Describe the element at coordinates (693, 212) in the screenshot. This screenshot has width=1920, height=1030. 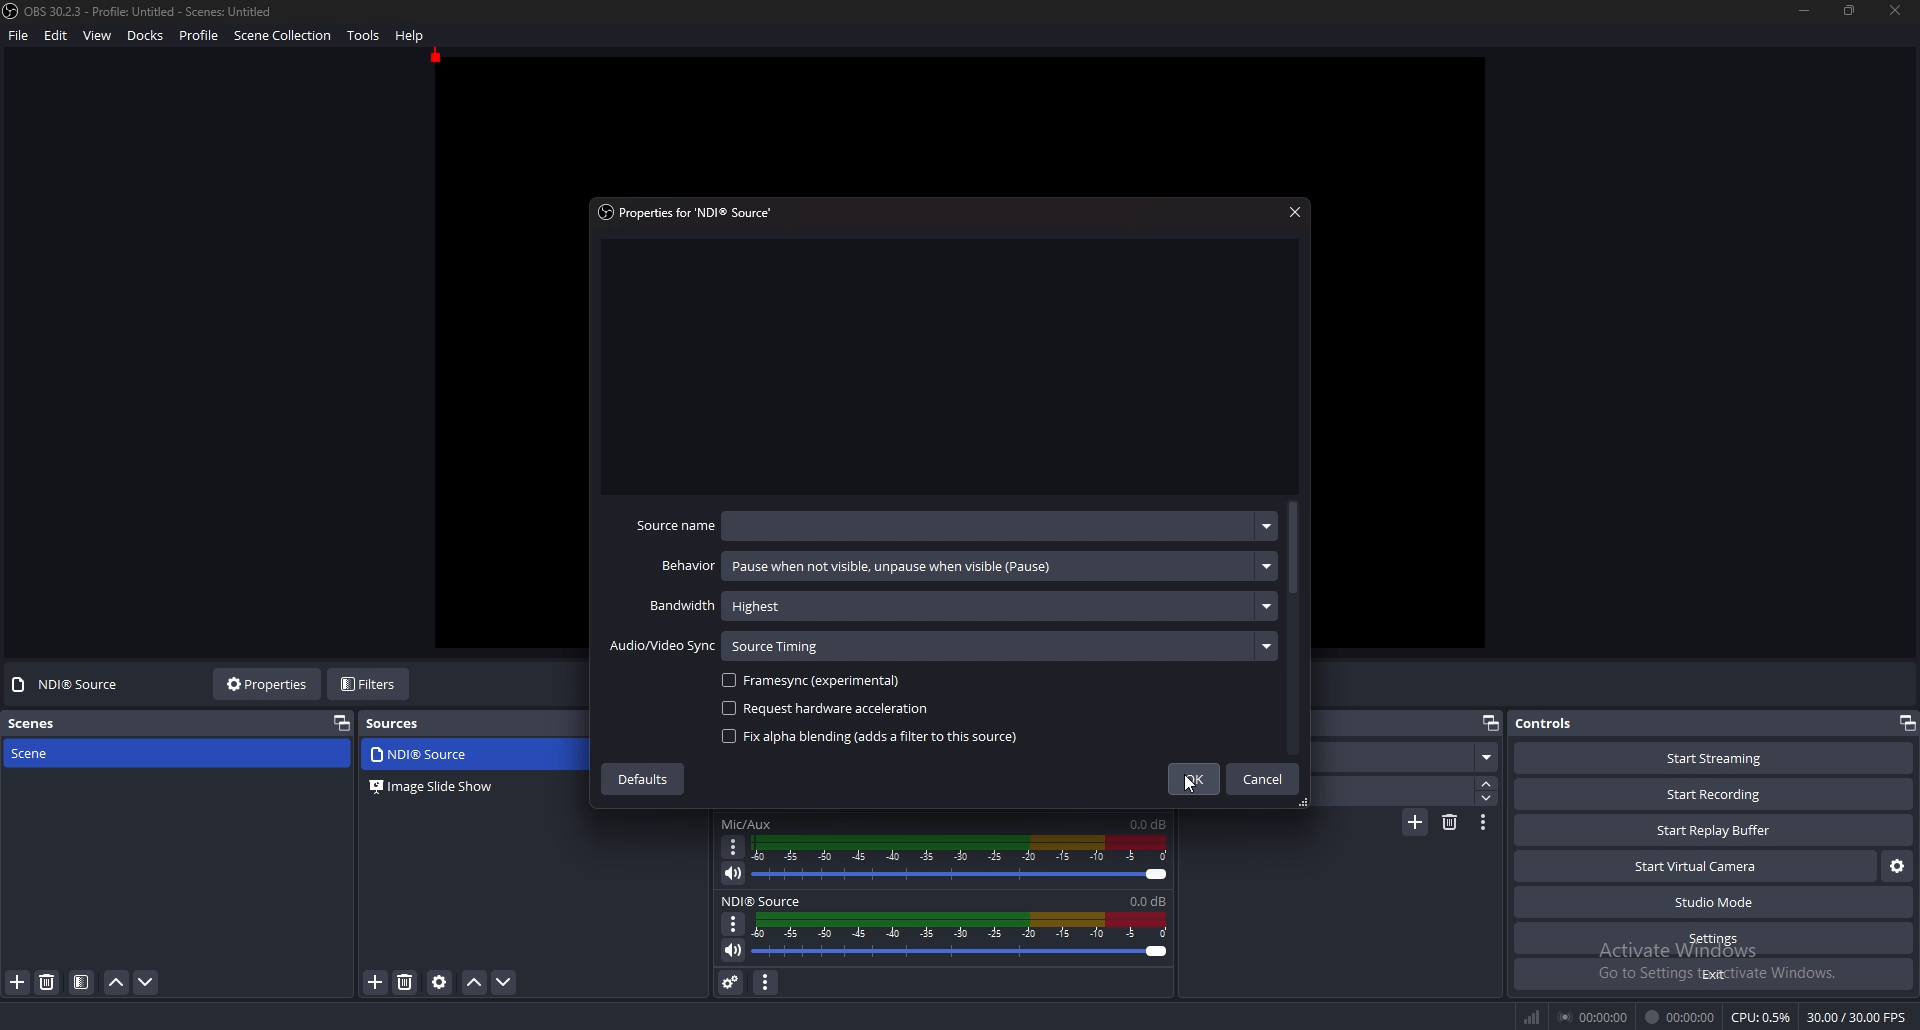
I see `properties` at that location.